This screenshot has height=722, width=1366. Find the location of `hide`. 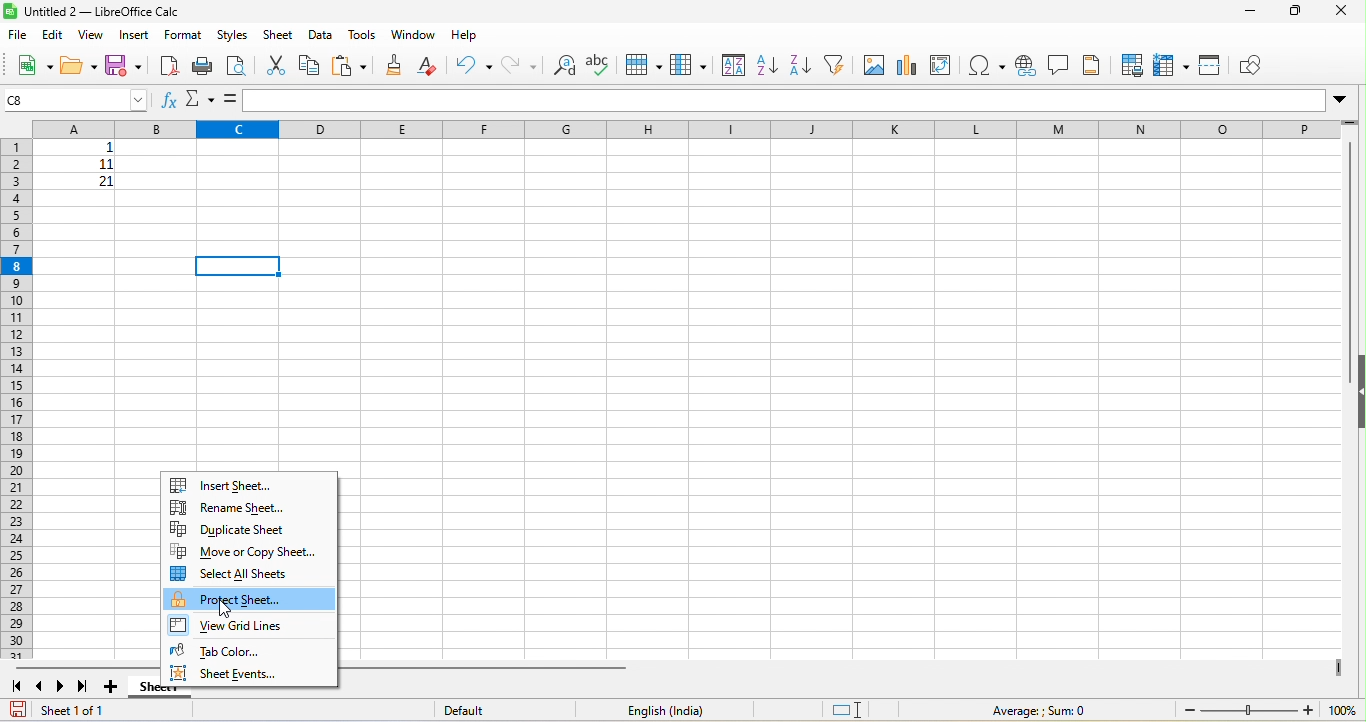

hide is located at coordinates (1357, 396).